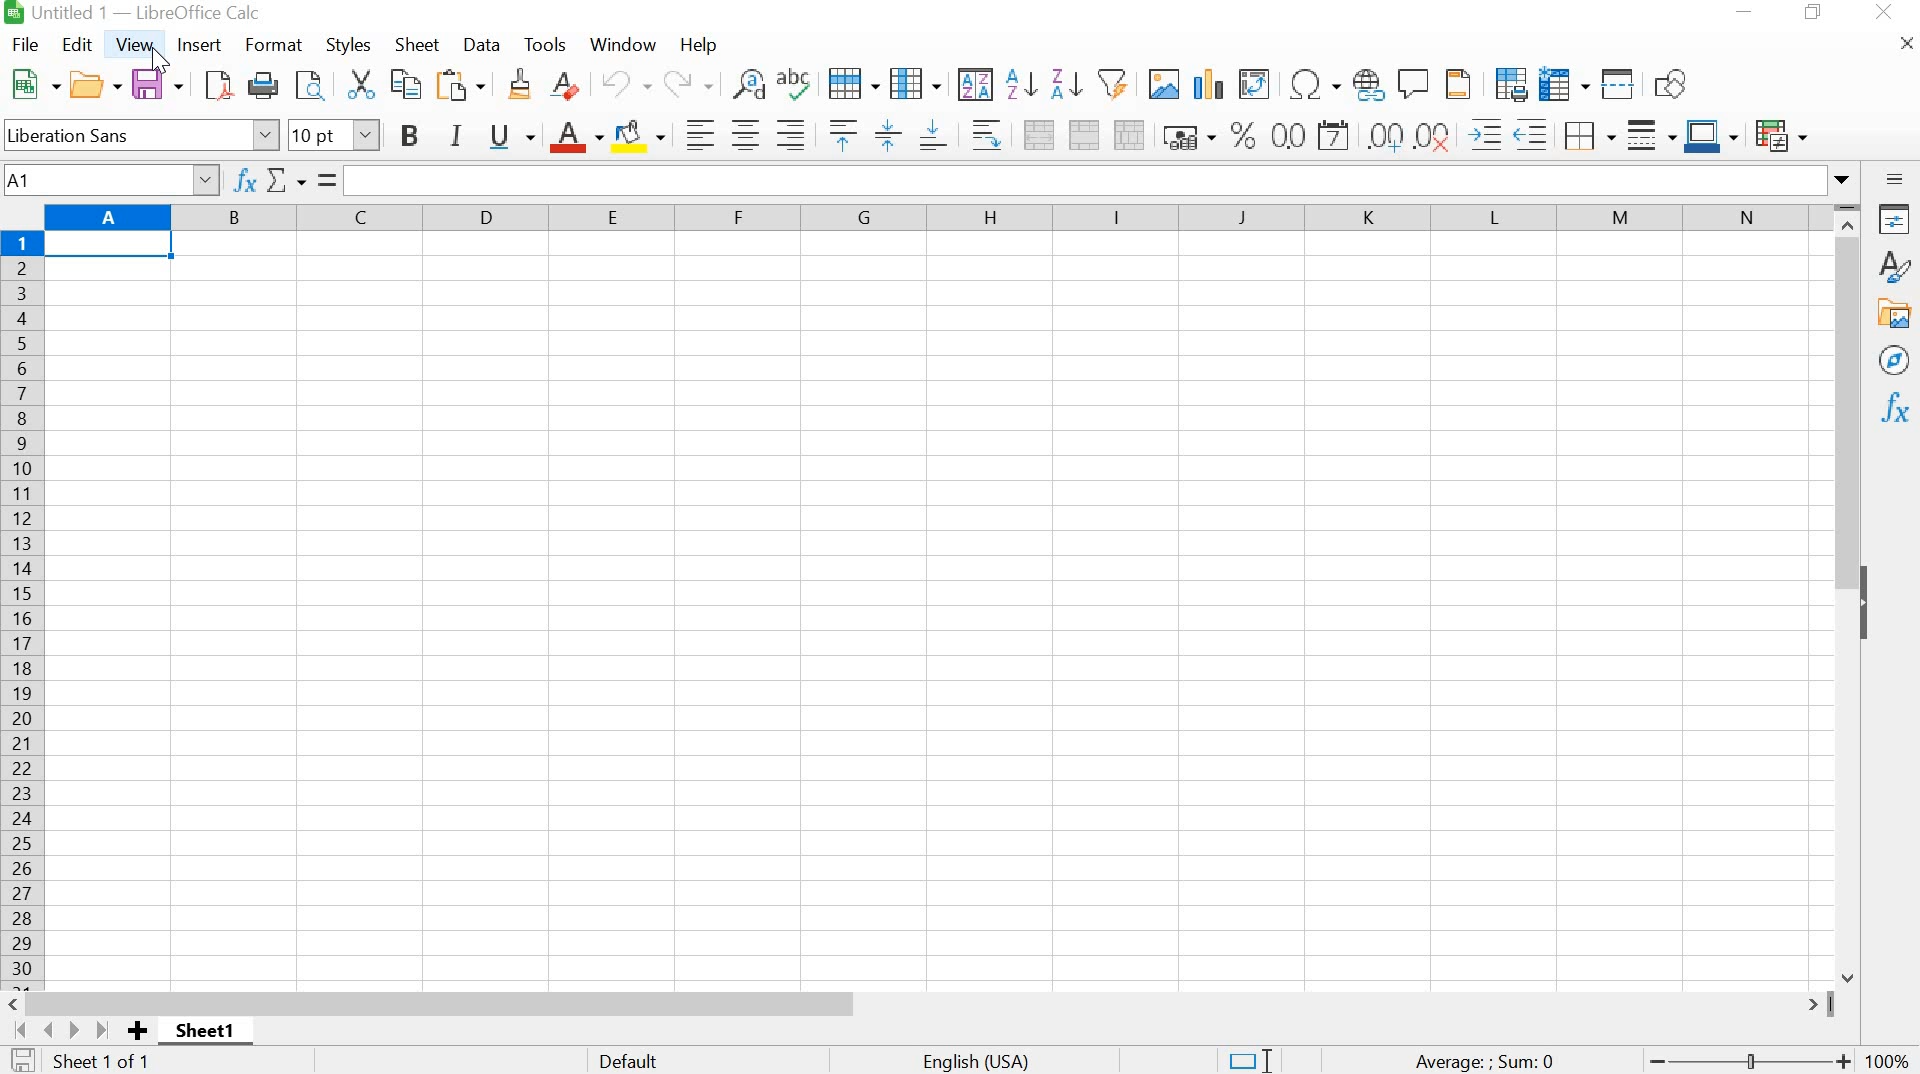 This screenshot has width=1920, height=1074. What do you see at coordinates (311, 87) in the screenshot?
I see `FIND` at bounding box center [311, 87].